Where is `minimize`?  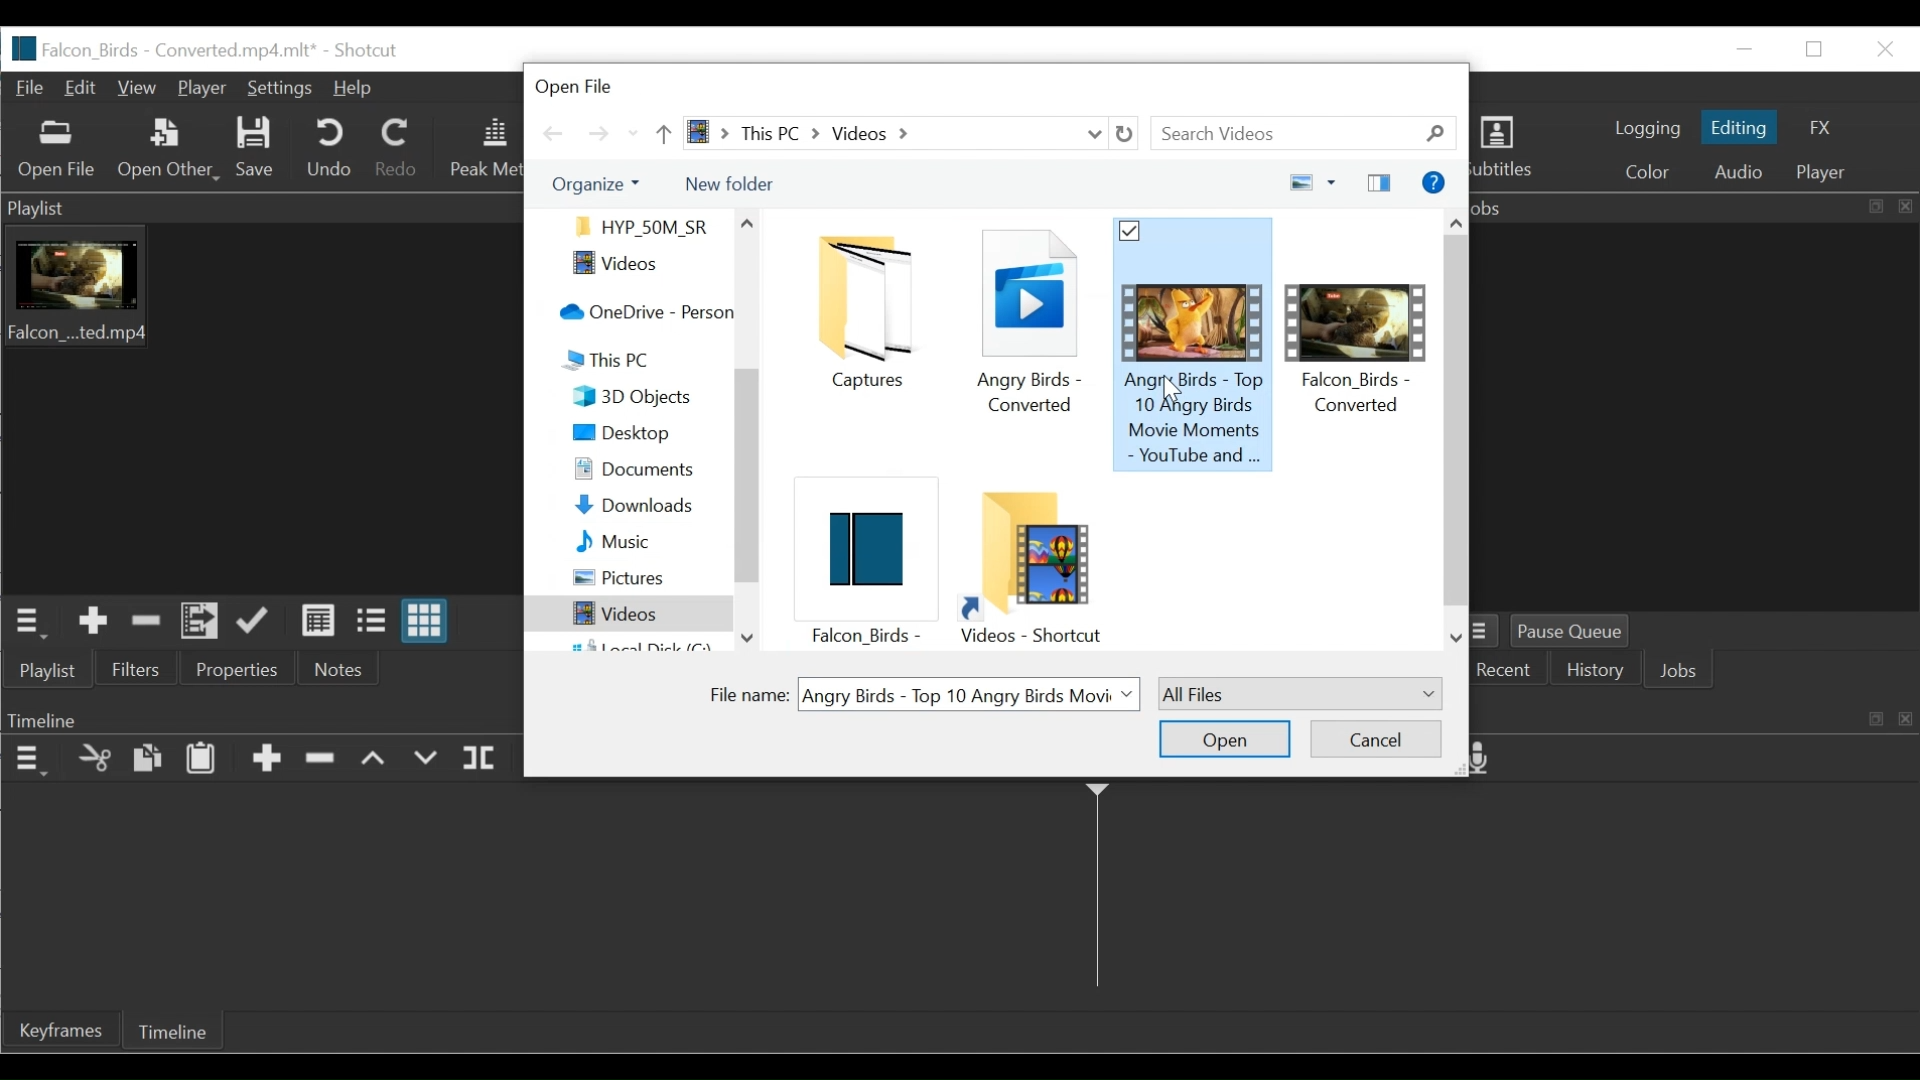
minimize is located at coordinates (1743, 49).